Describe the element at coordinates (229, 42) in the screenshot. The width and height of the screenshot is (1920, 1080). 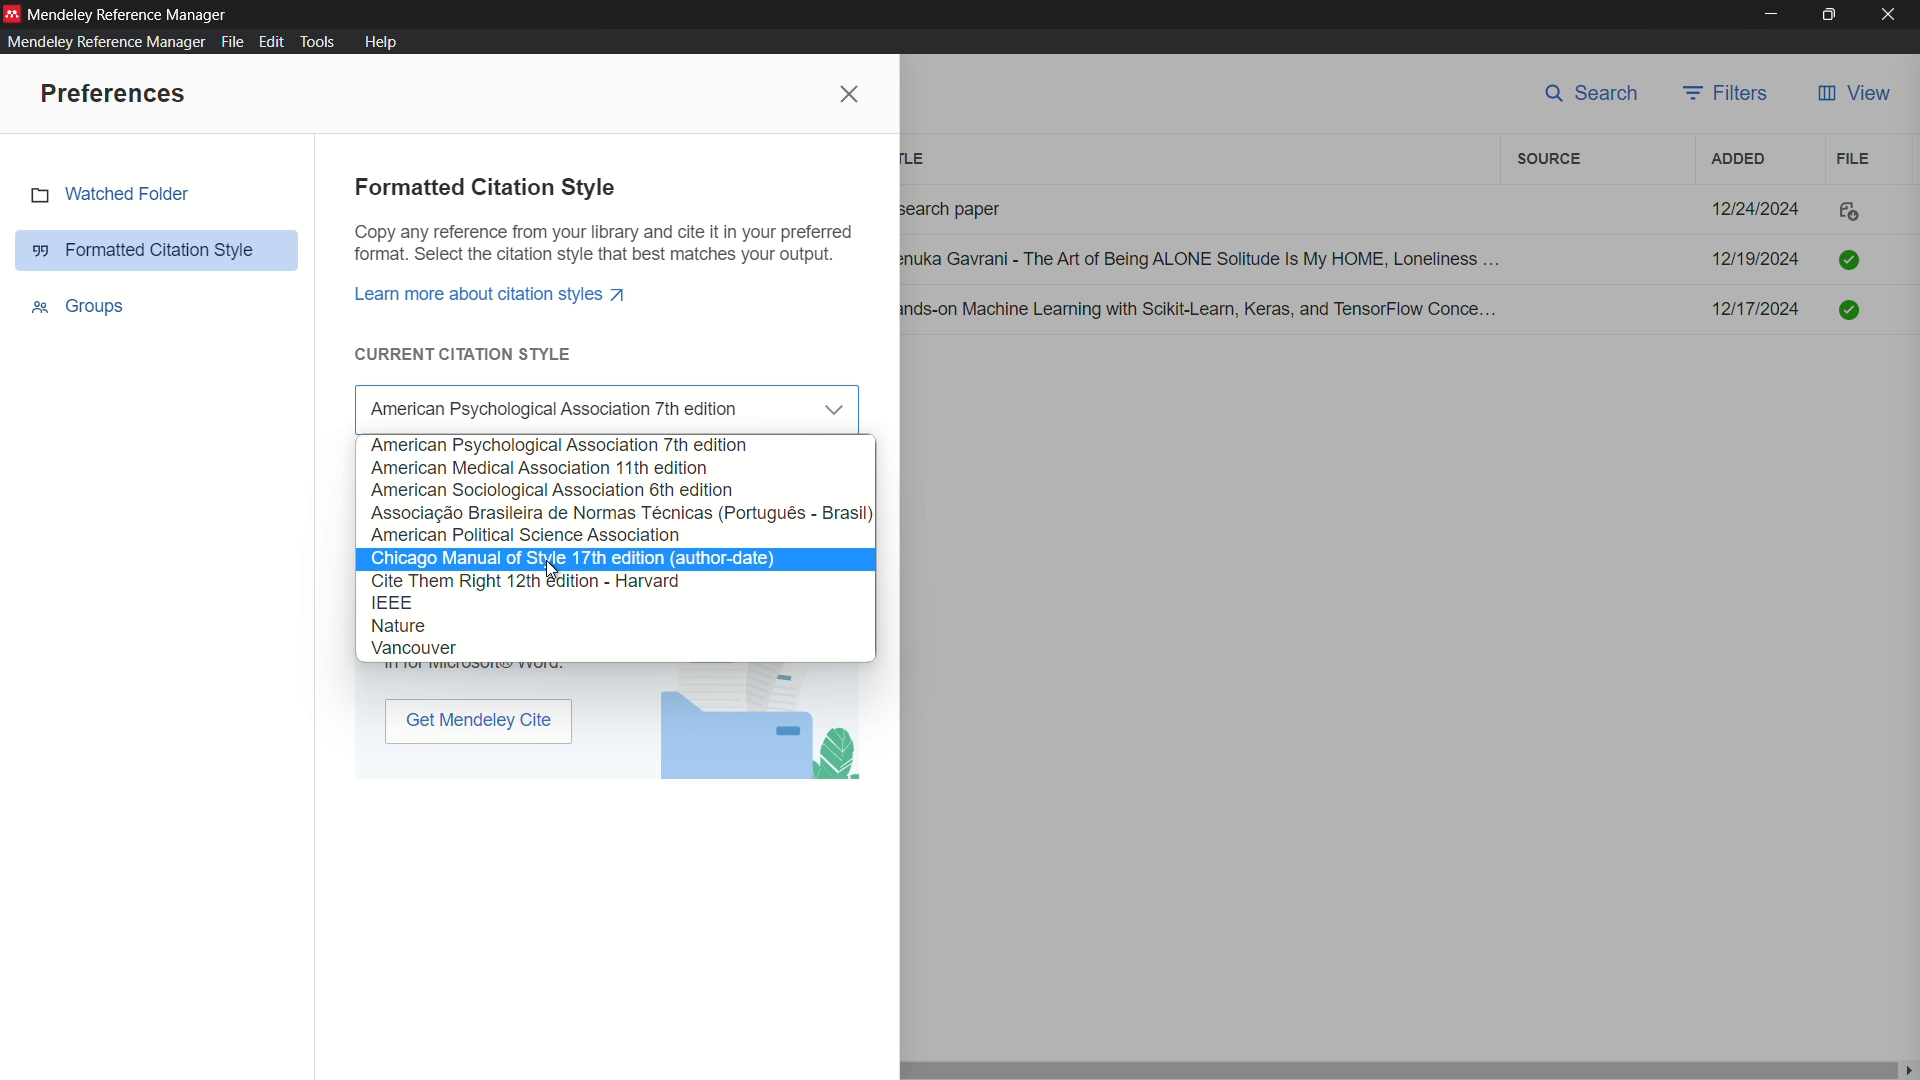
I see `file menu` at that location.